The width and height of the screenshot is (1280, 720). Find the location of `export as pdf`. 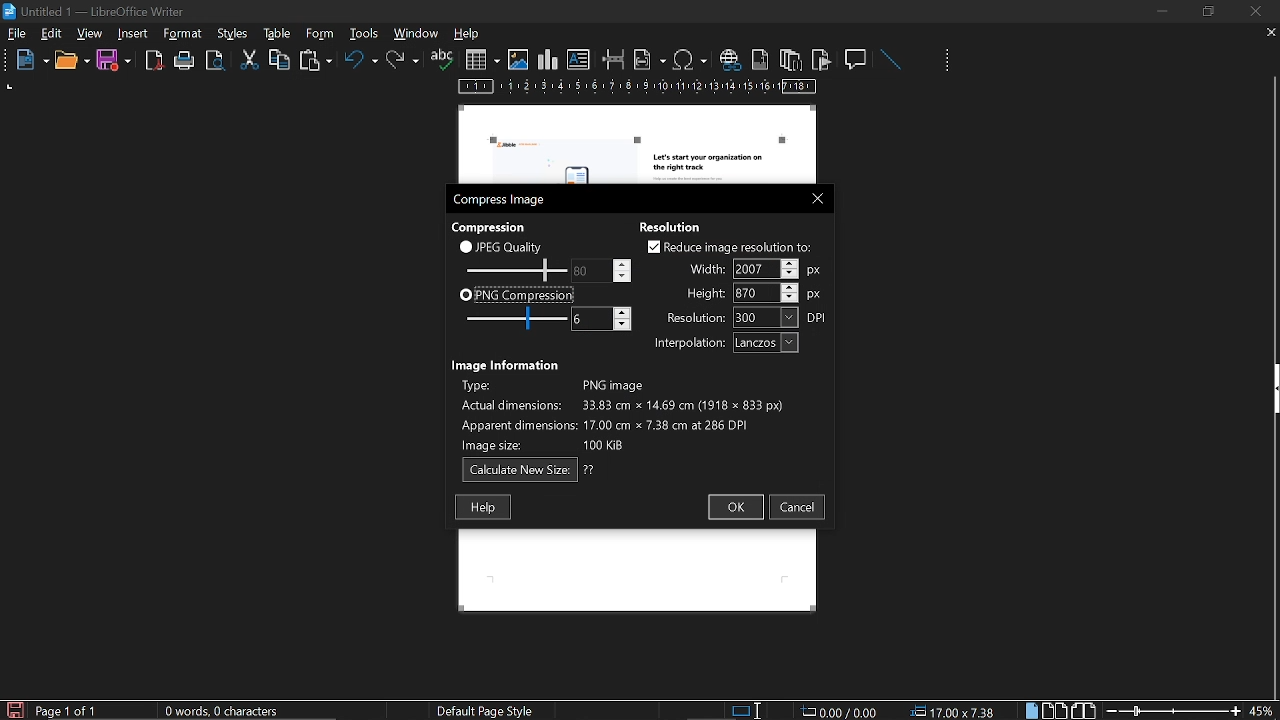

export as pdf is located at coordinates (155, 61).